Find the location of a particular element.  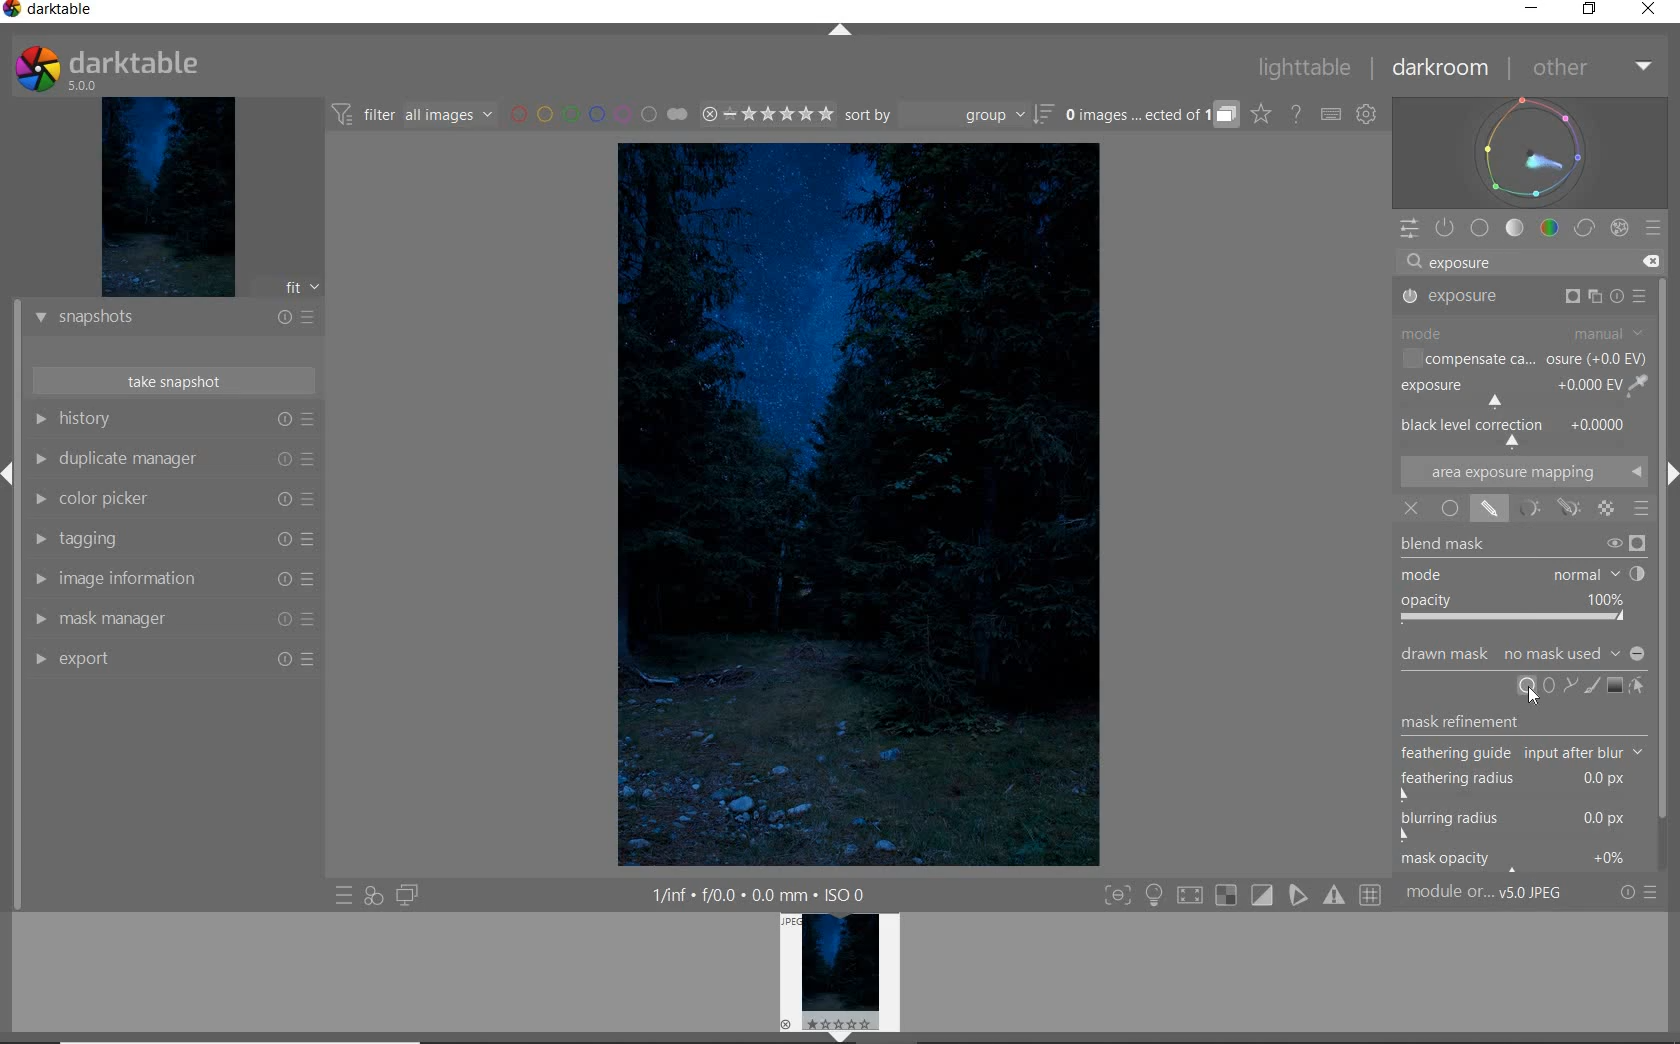

PRESETS is located at coordinates (1655, 226).